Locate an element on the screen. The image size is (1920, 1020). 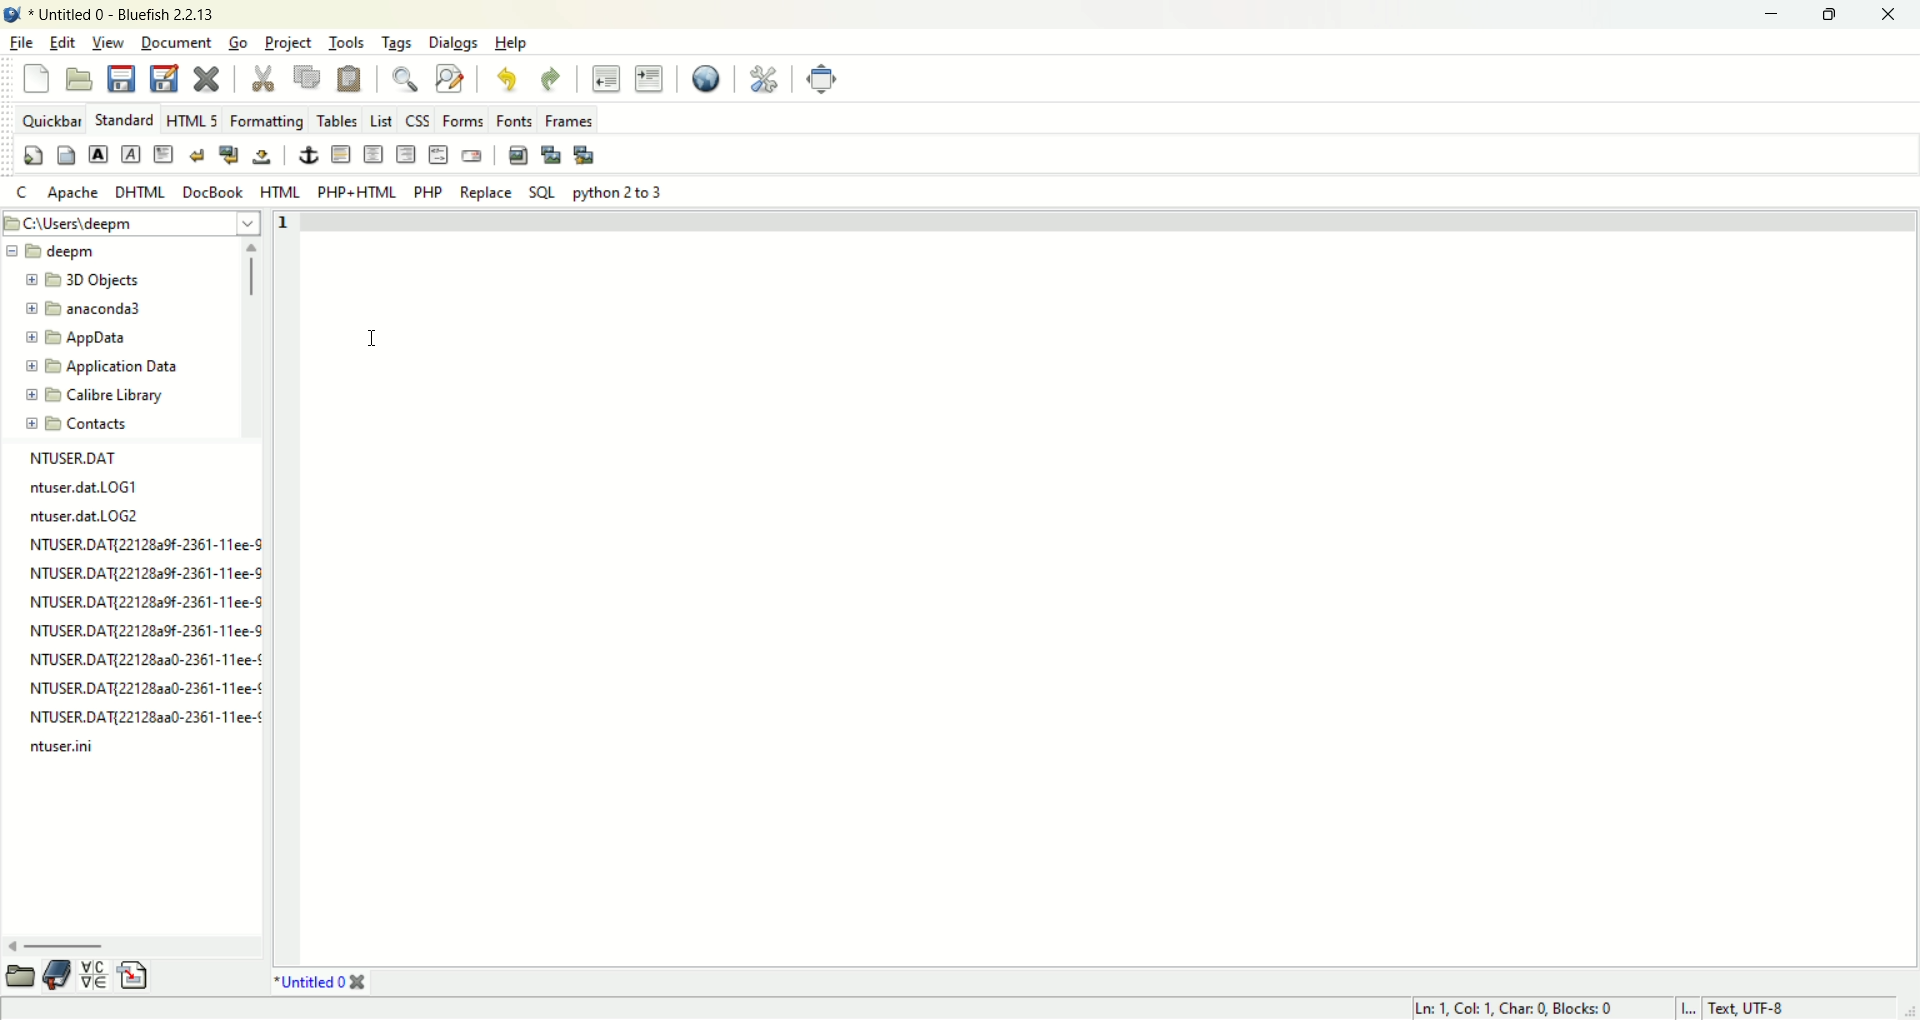
undo is located at coordinates (509, 81).